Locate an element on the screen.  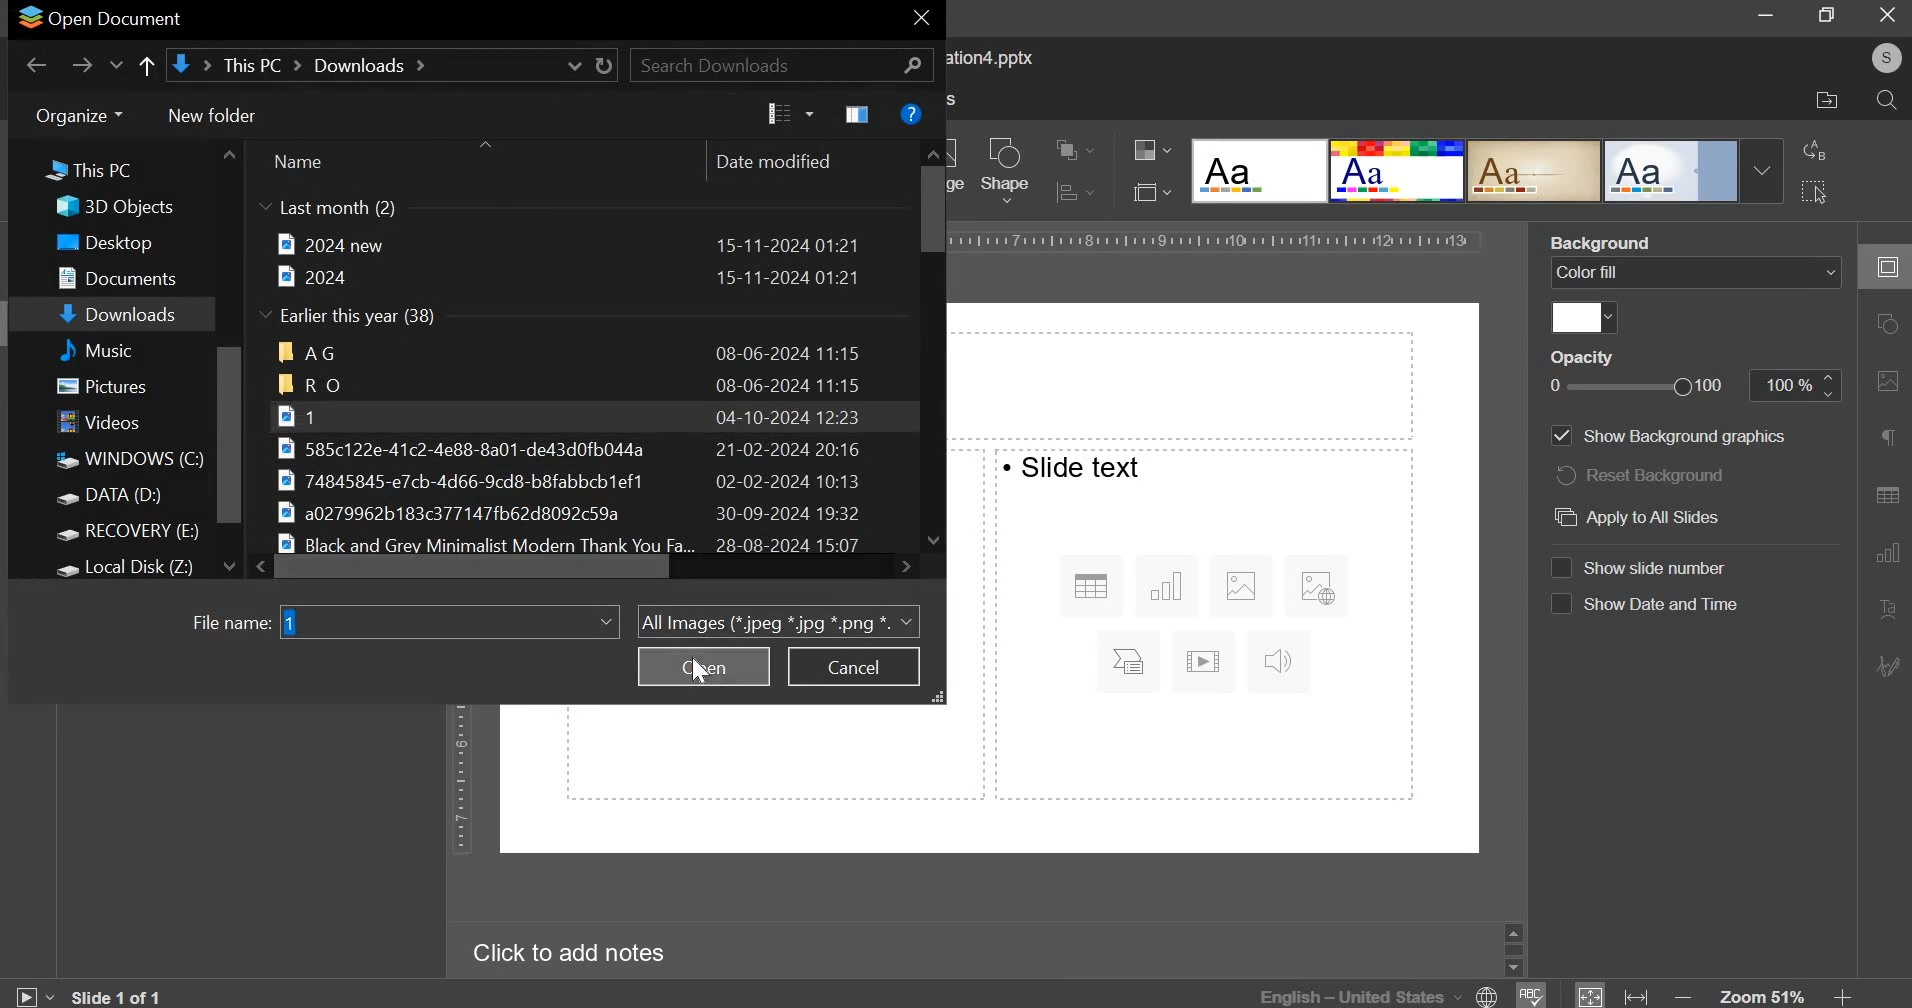
design is located at coordinates (1261, 172).